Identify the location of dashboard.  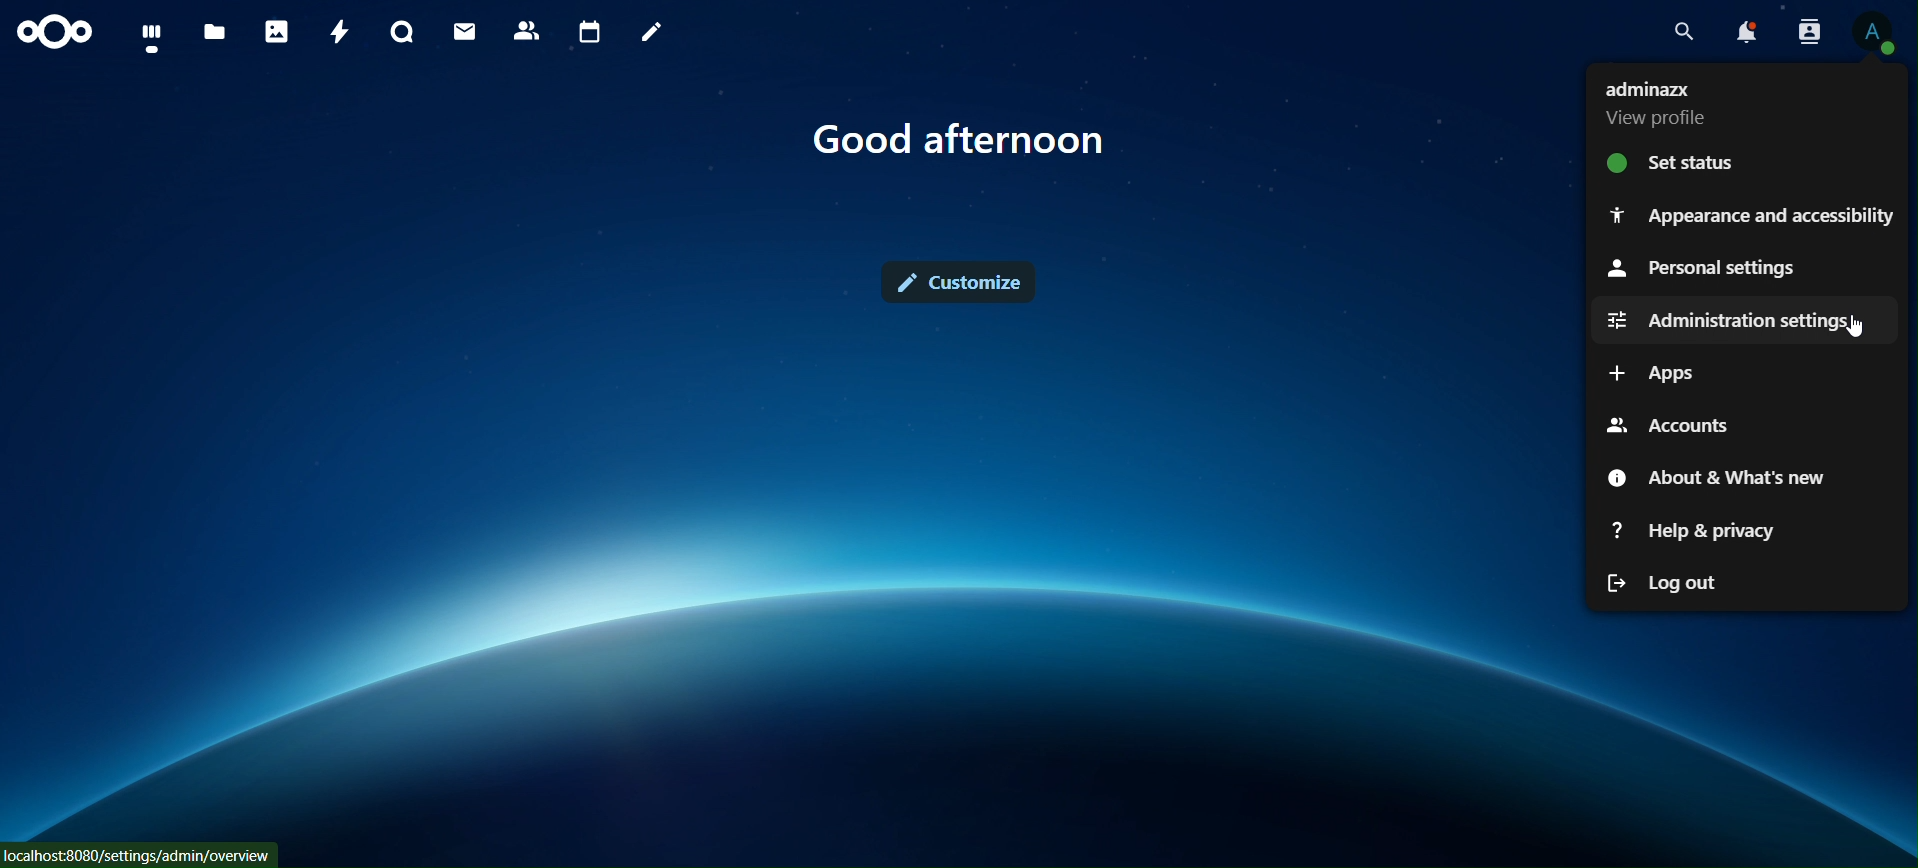
(151, 39).